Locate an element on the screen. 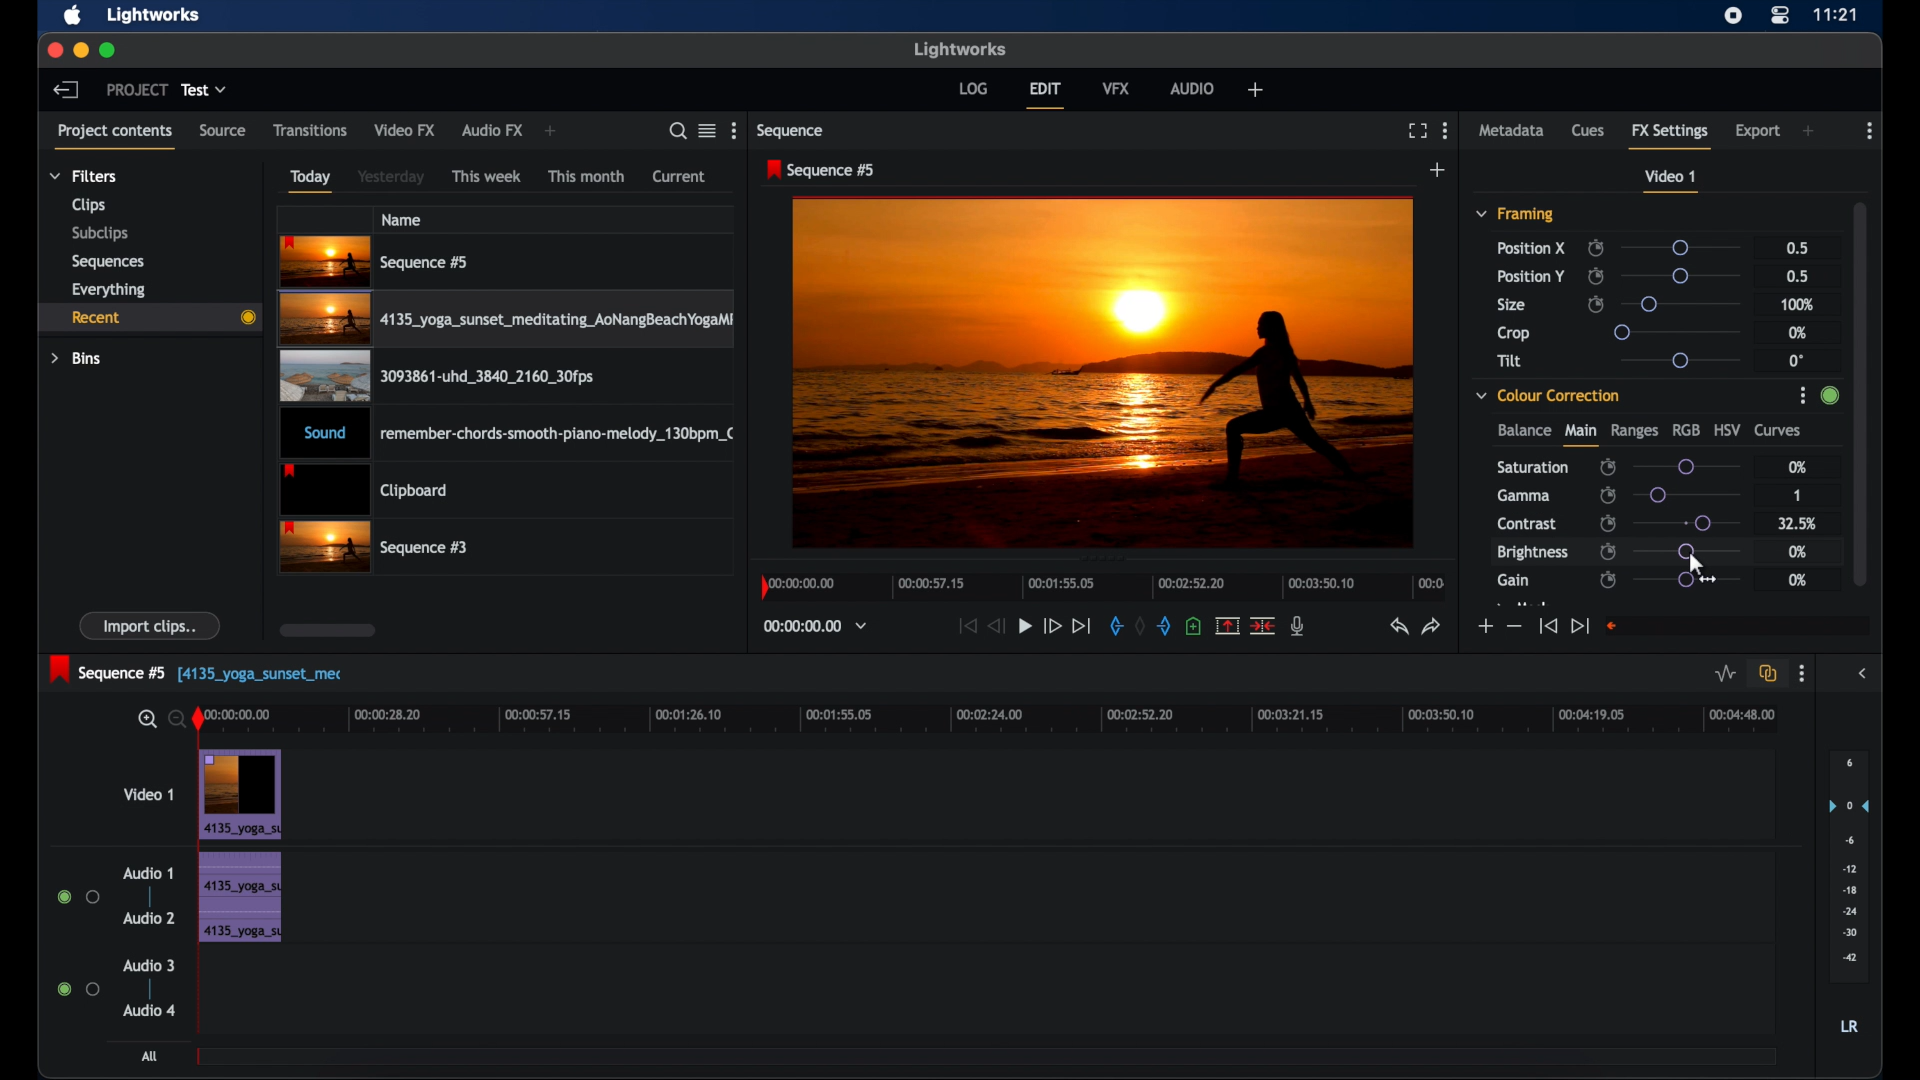  transitions is located at coordinates (311, 131).